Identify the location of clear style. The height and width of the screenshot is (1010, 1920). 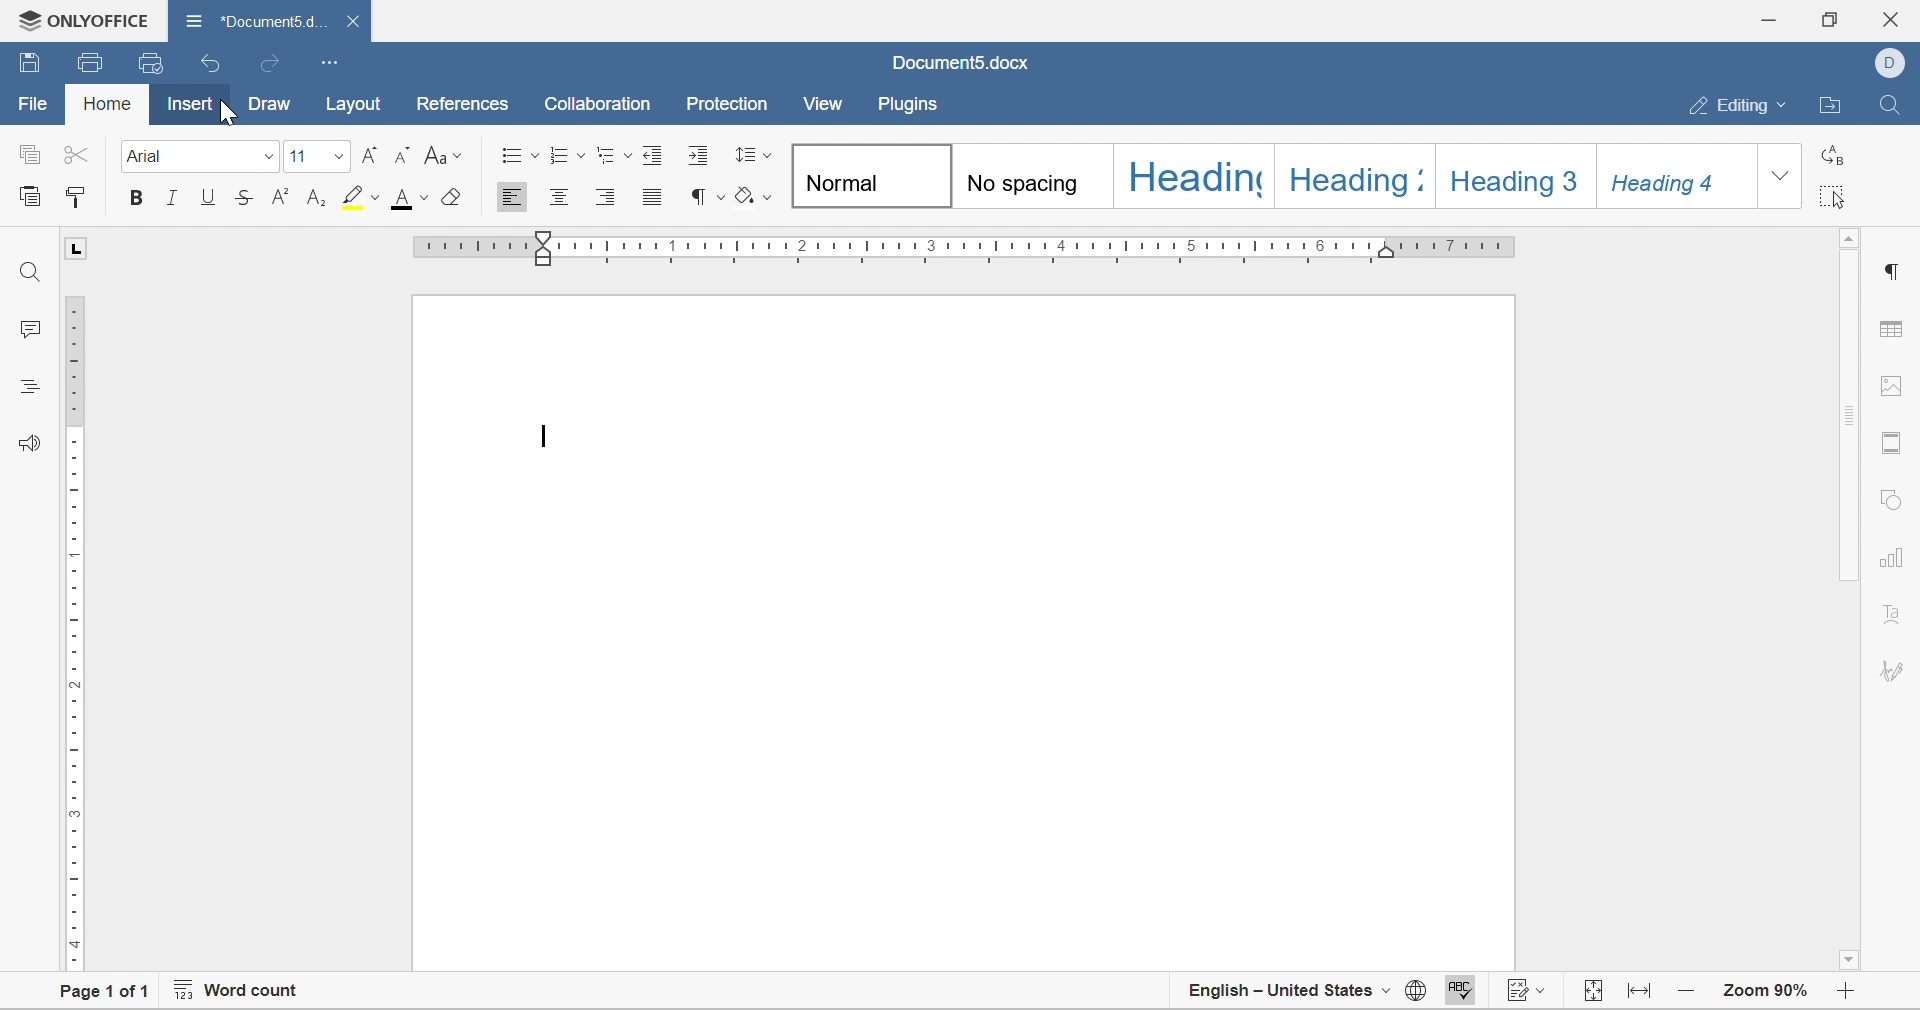
(462, 198).